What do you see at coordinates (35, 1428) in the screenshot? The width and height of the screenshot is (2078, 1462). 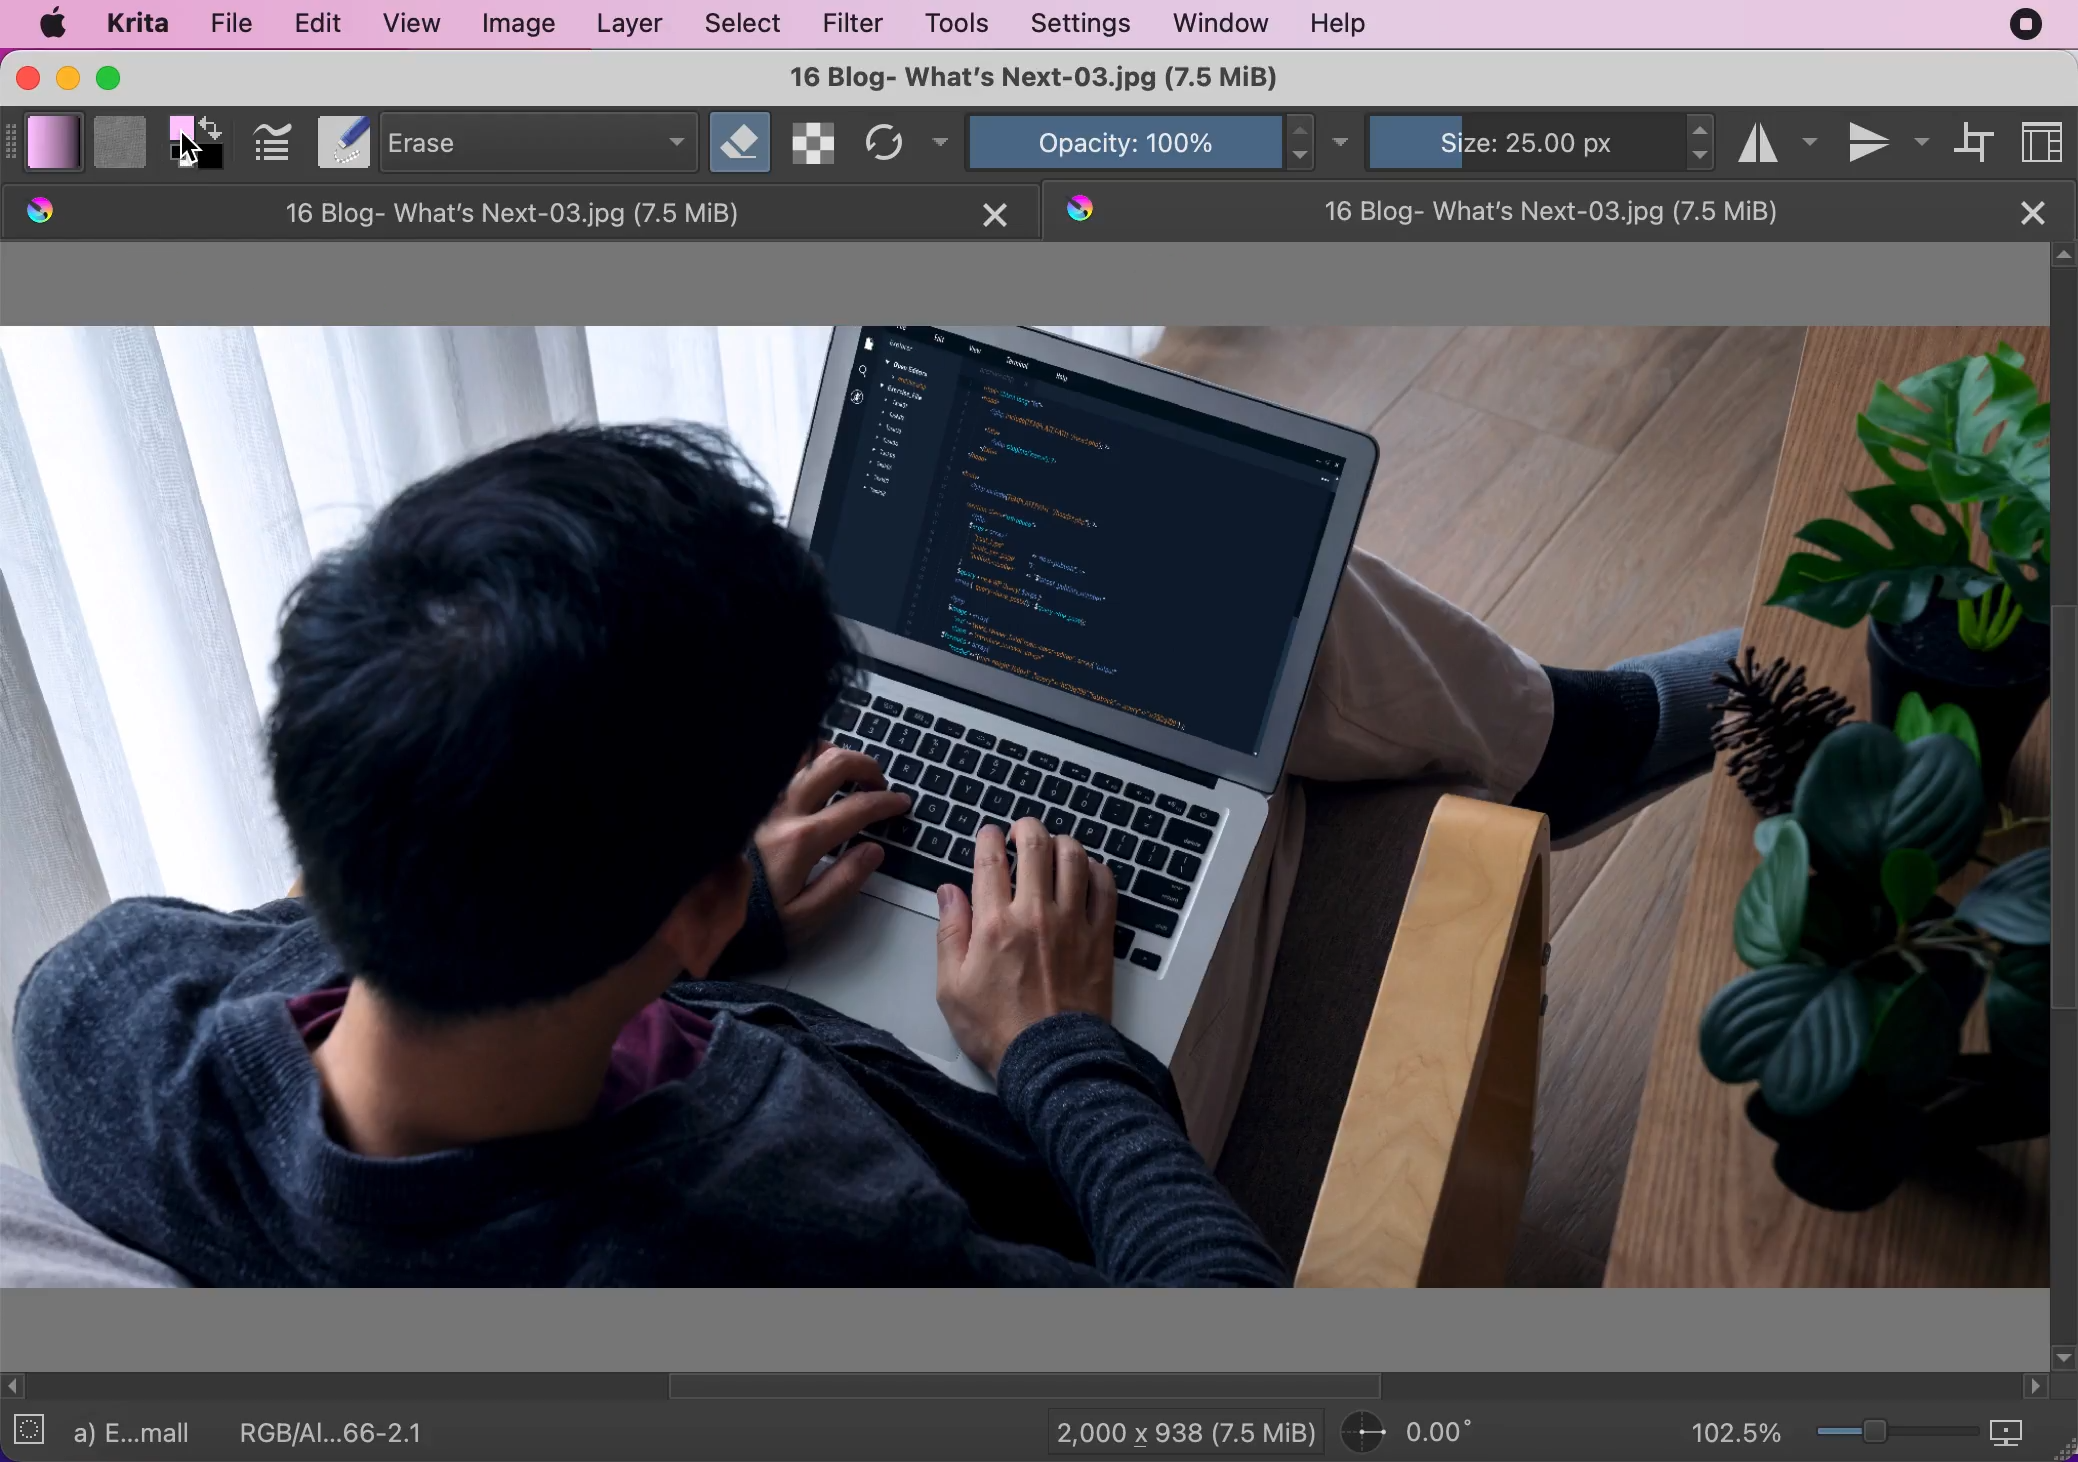 I see `no selection` at bounding box center [35, 1428].